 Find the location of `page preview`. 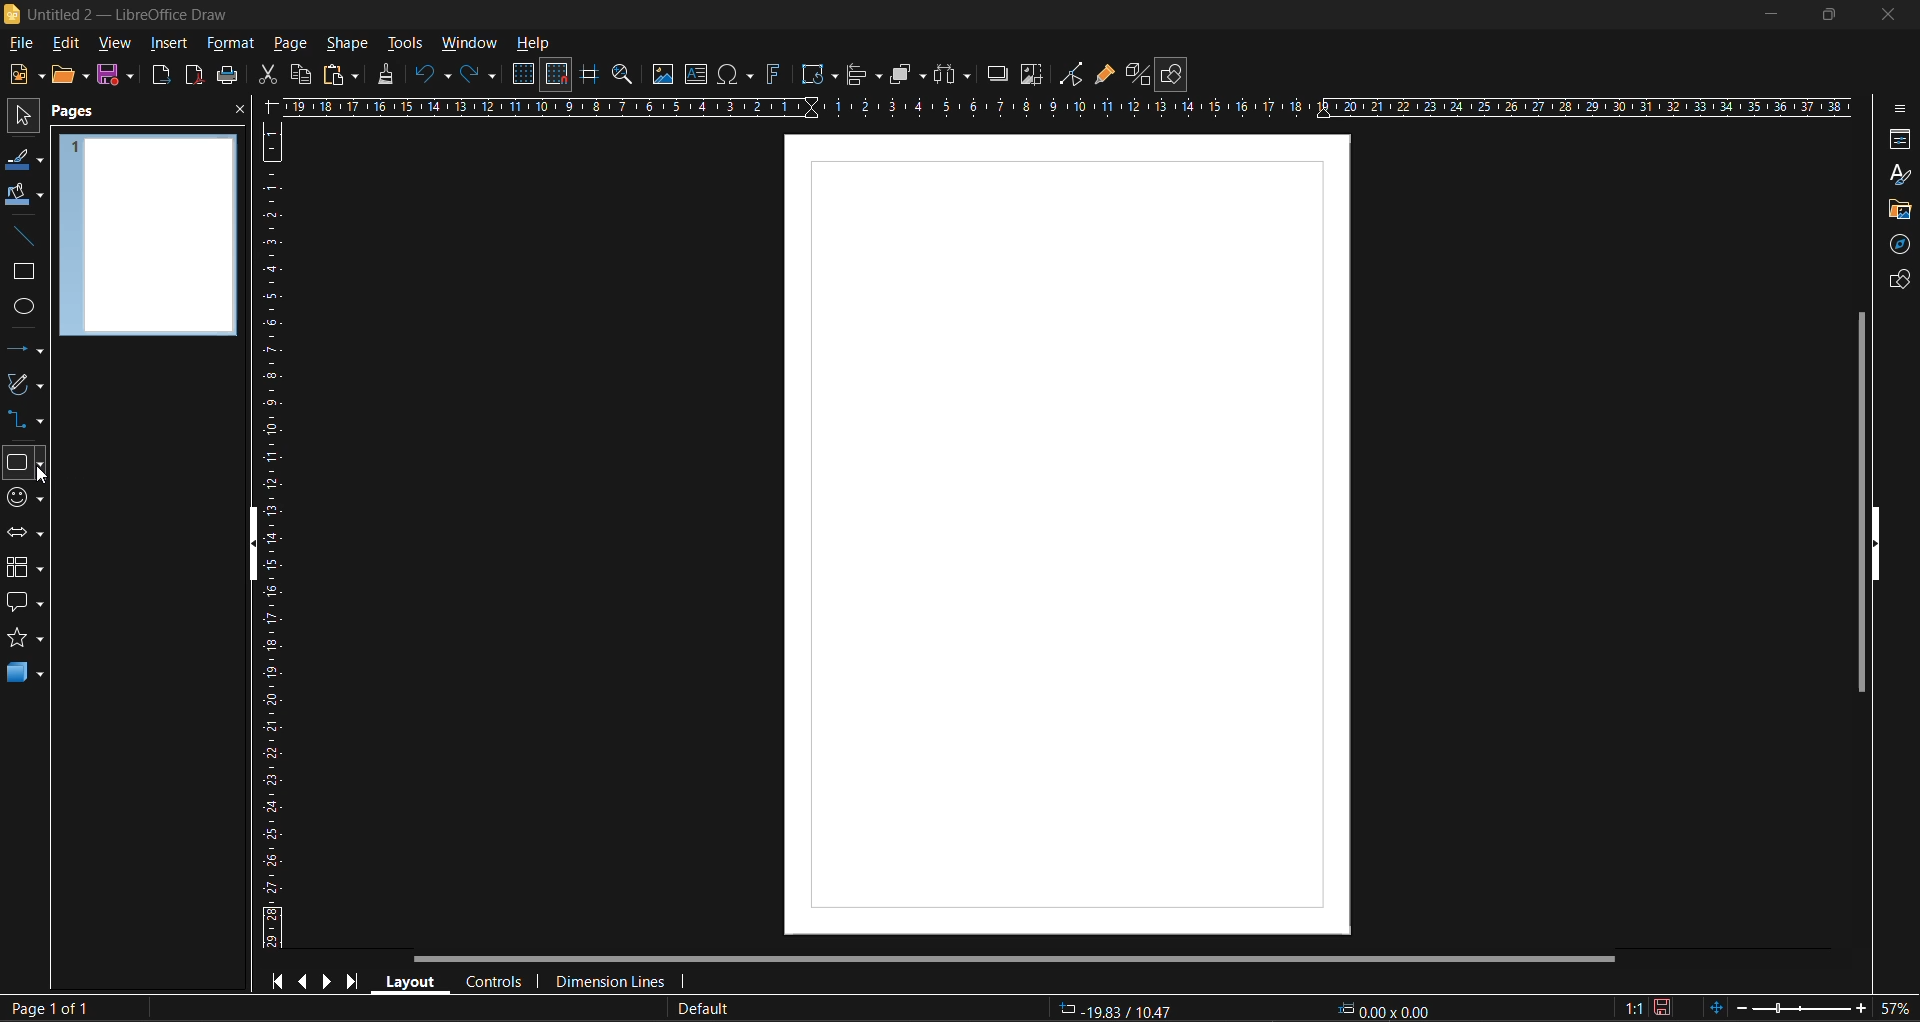

page preview is located at coordinates (149, 235).